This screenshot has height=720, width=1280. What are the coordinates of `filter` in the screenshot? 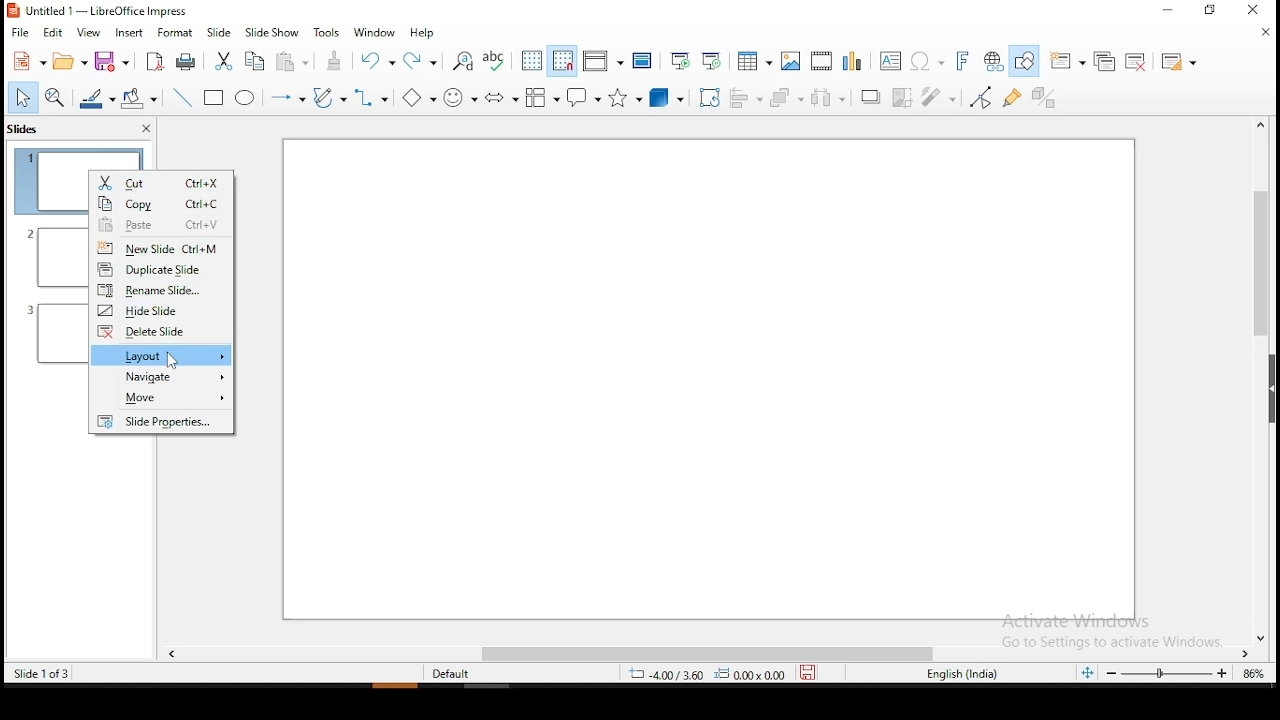 It's located at (940, 92).